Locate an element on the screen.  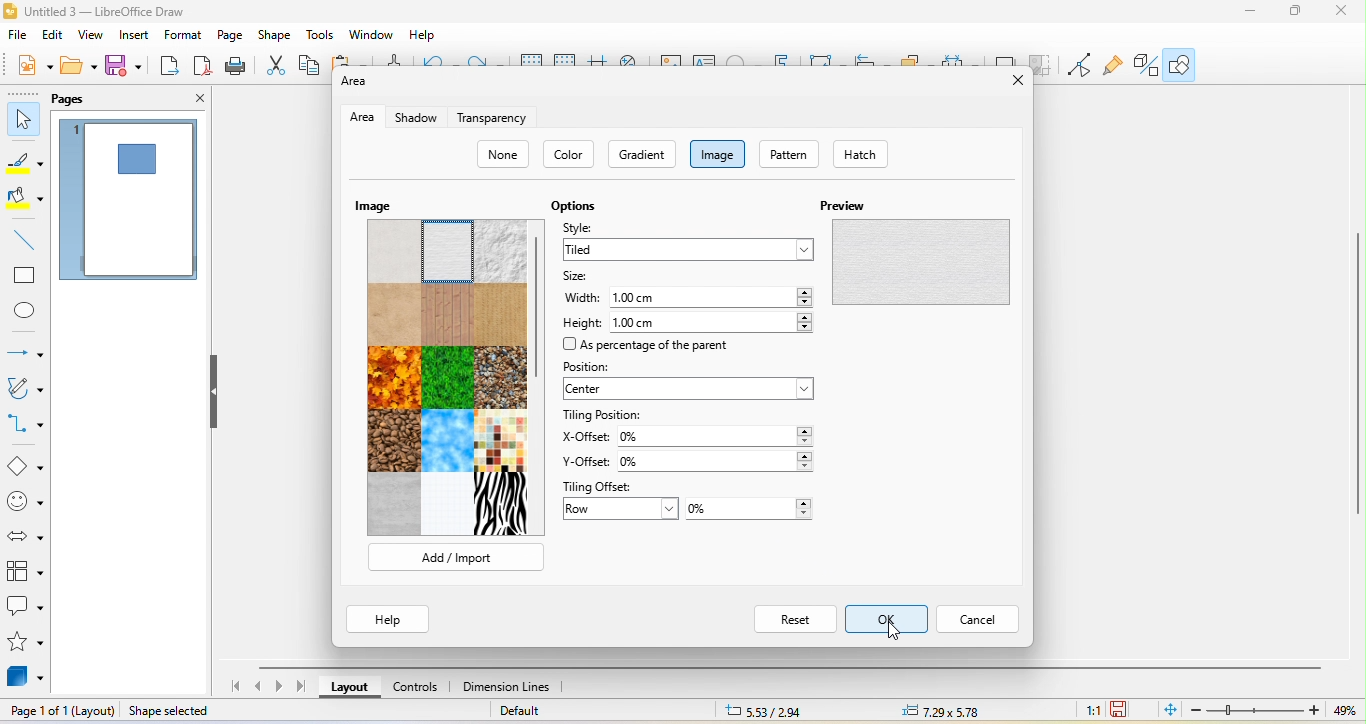
color is located at coordinates (570, 154).